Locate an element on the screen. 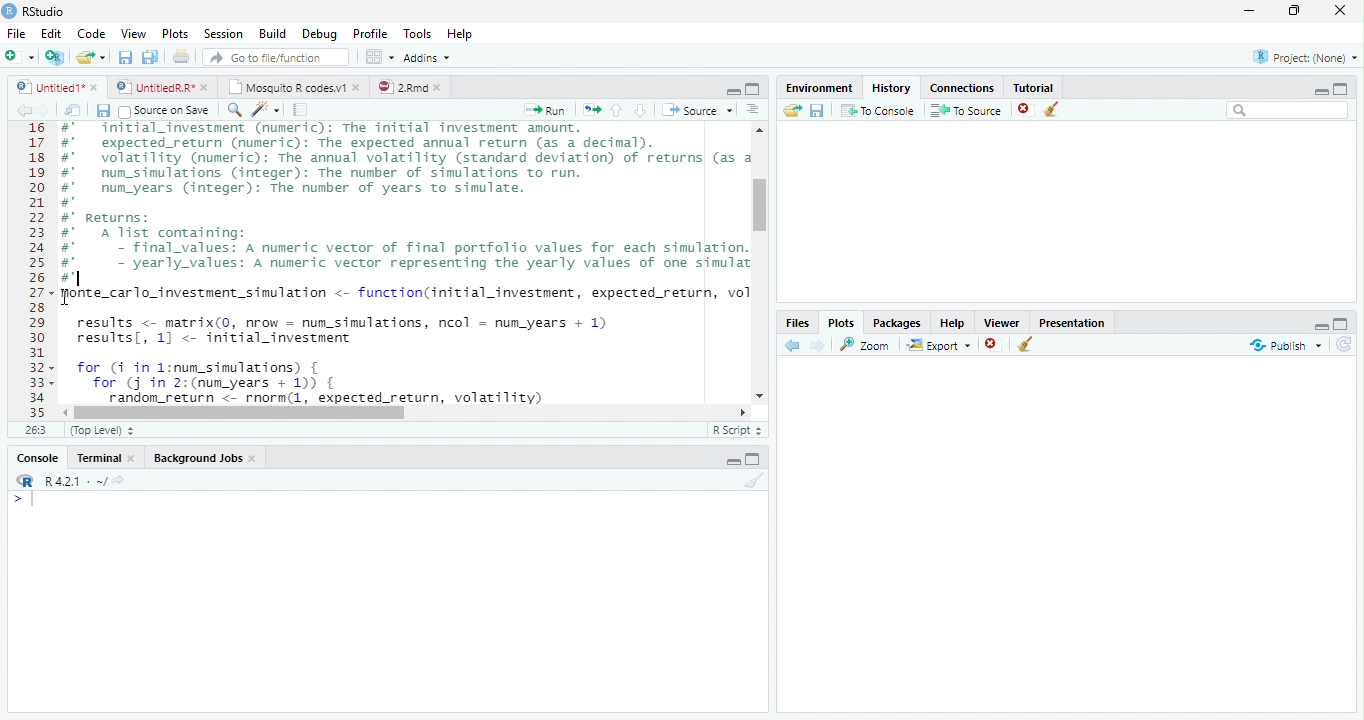 The height and width of the screenshot is (720, 1364). Export is located at coordinates (937, 345).